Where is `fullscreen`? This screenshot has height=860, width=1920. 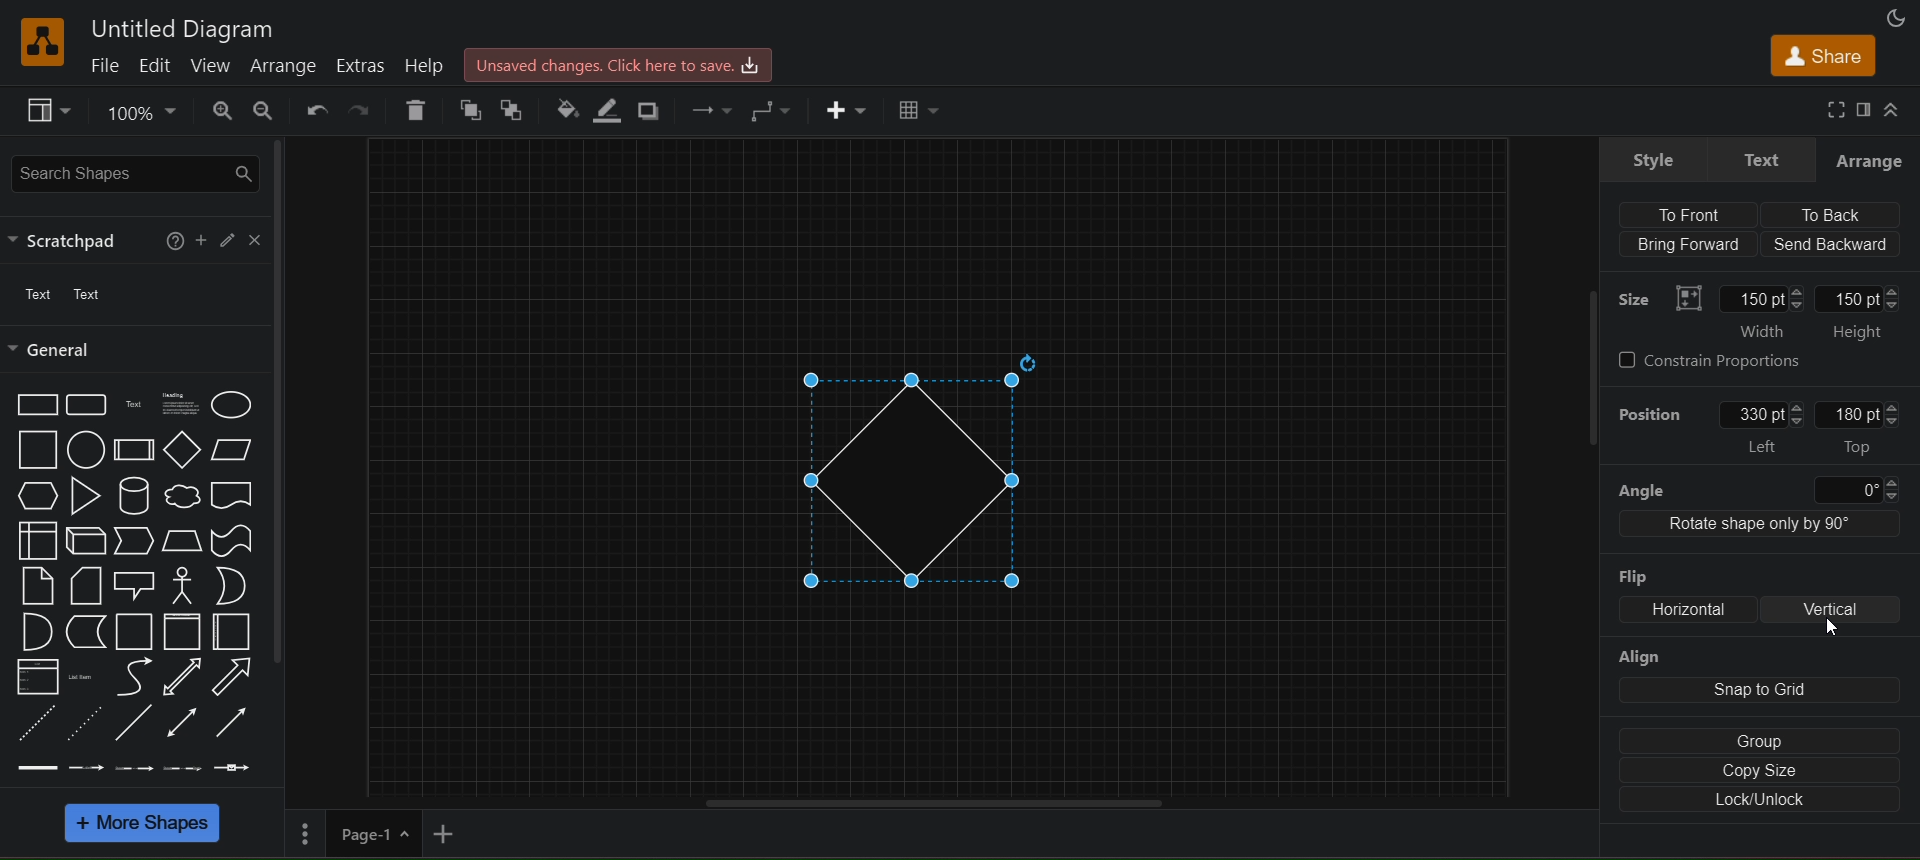
fullscreen is located at coordinates (1836, 109).